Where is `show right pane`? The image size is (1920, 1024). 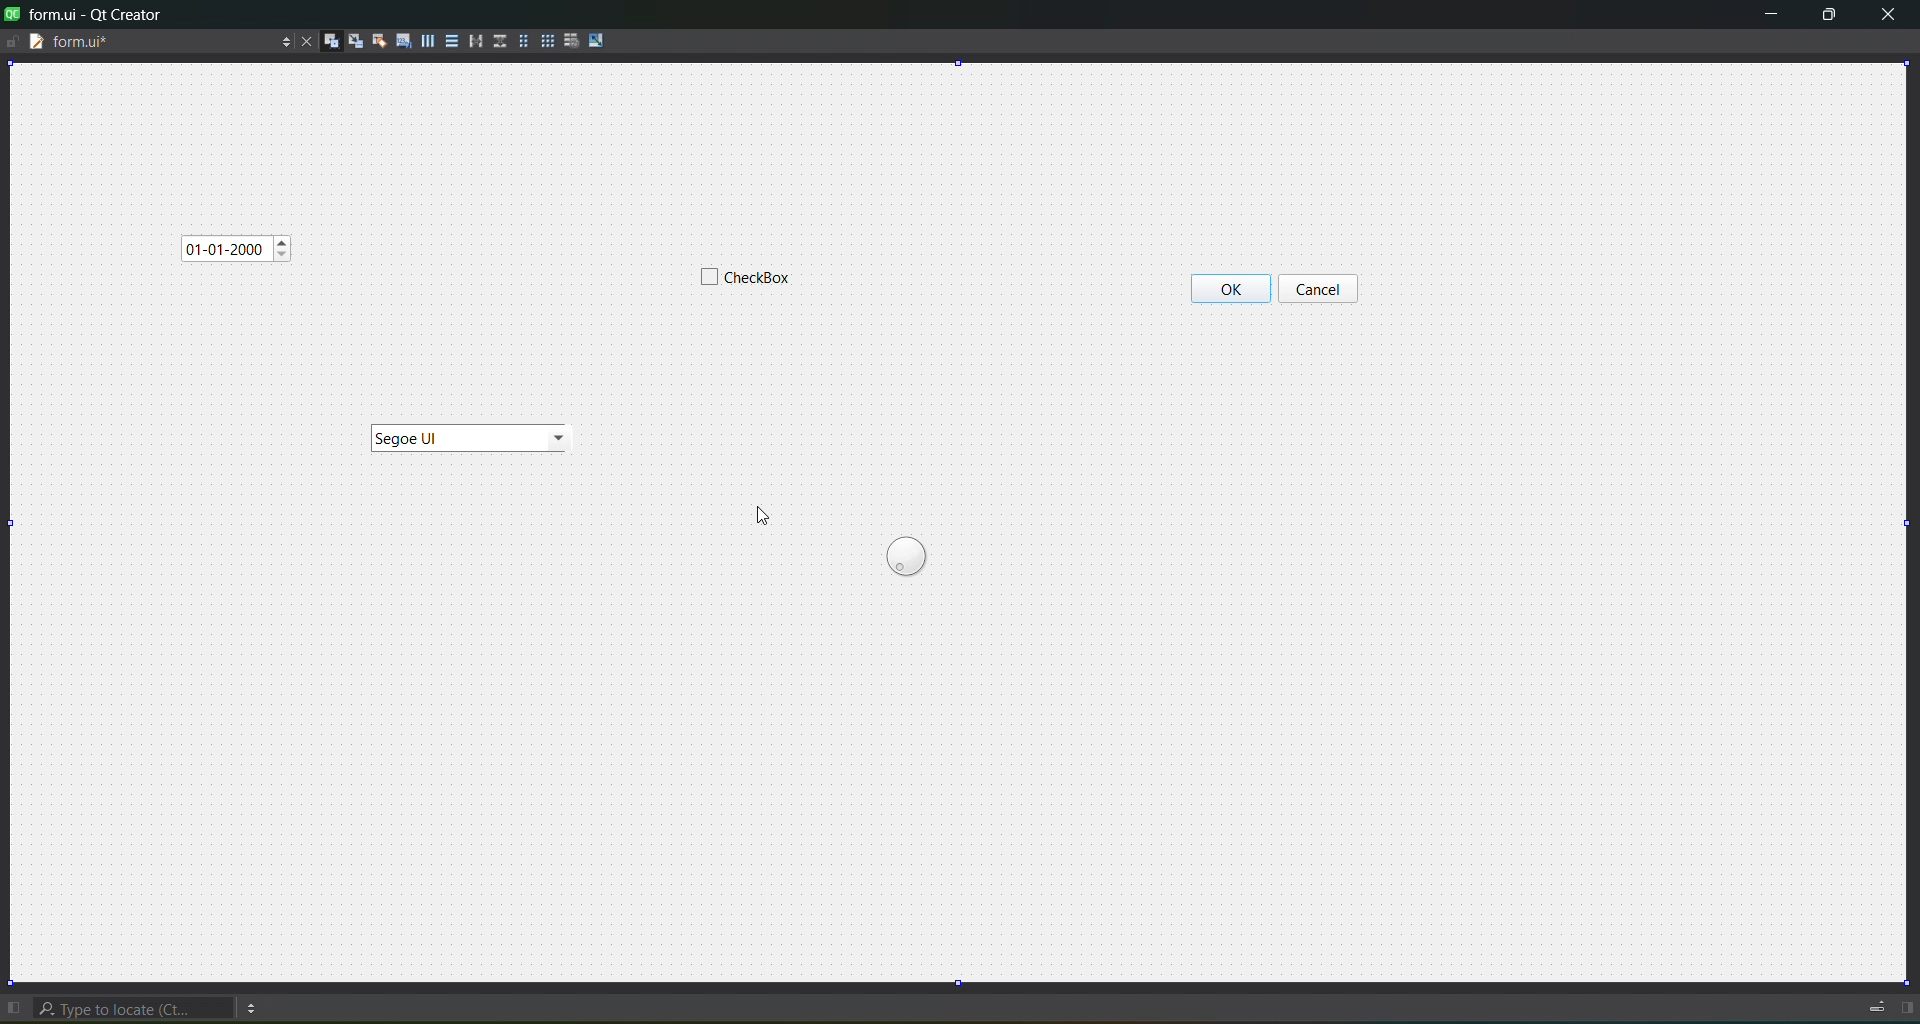
show right pane is located at coordinates (1904, 1007).